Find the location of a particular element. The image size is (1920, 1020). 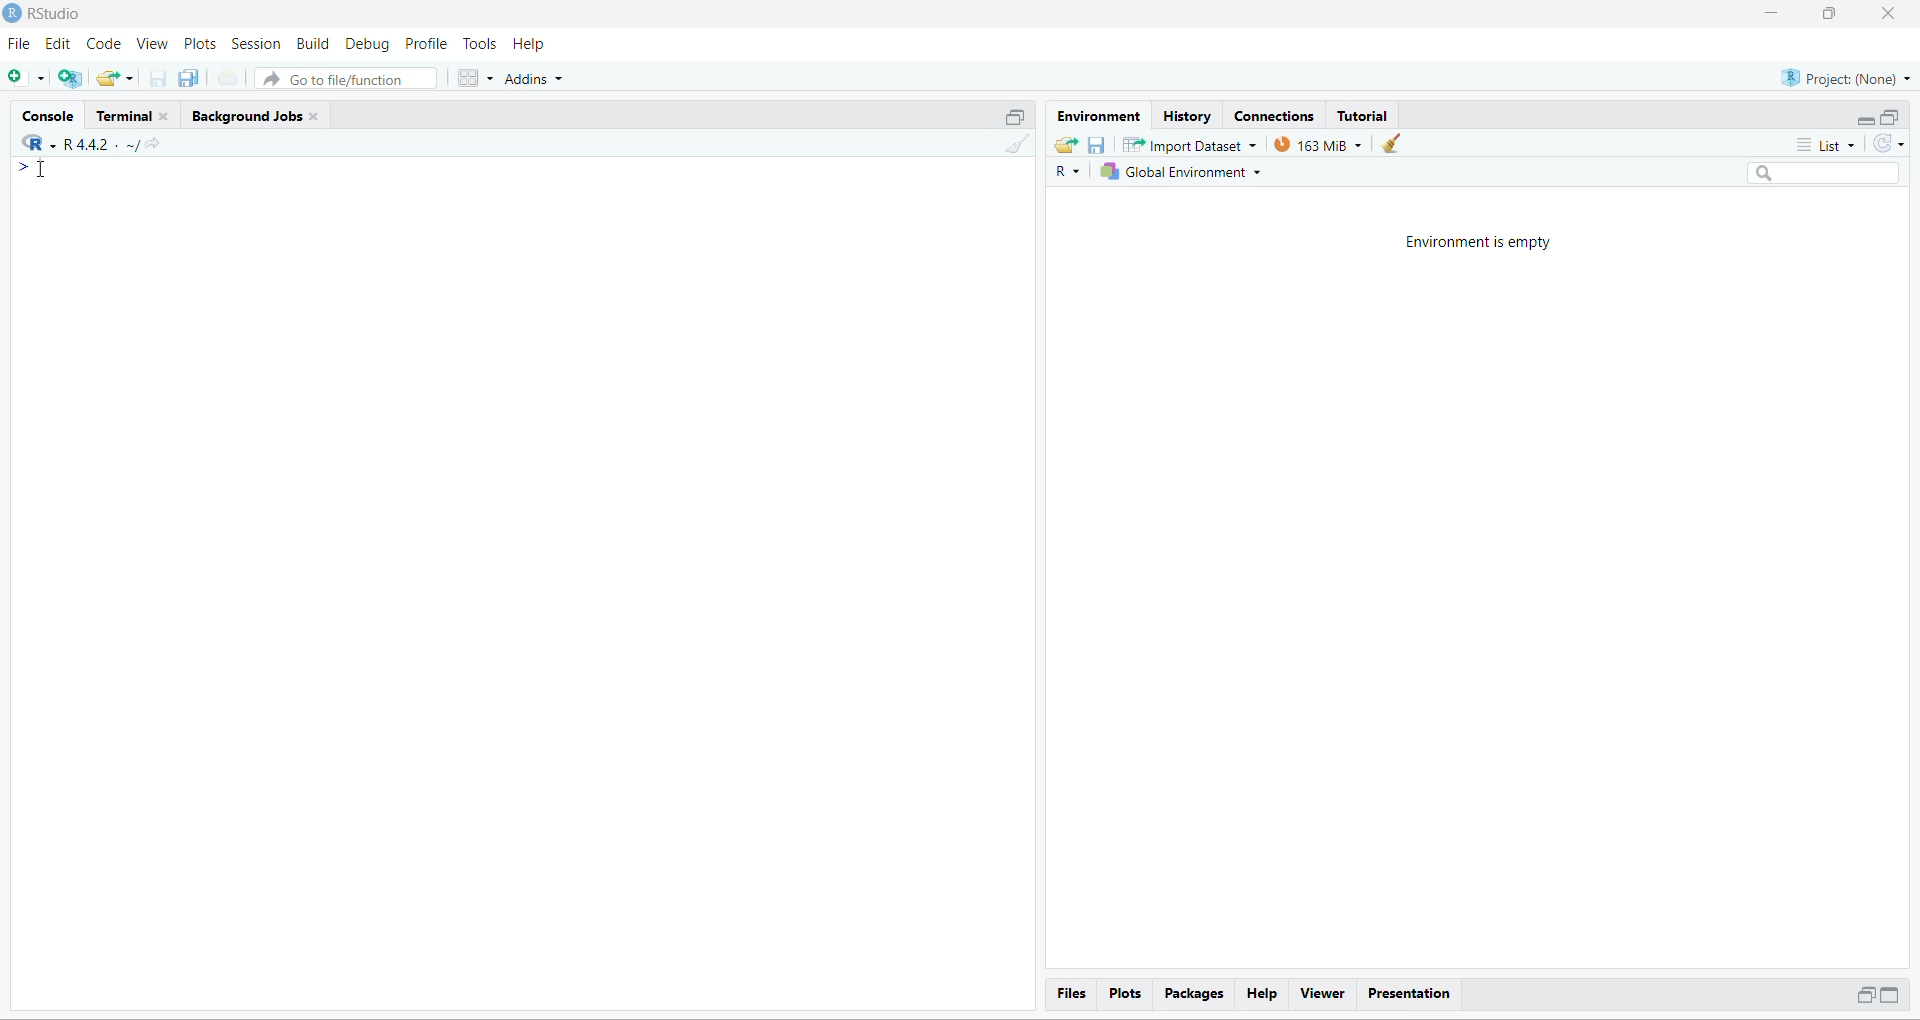

list is located at coordinates (1832, 144).